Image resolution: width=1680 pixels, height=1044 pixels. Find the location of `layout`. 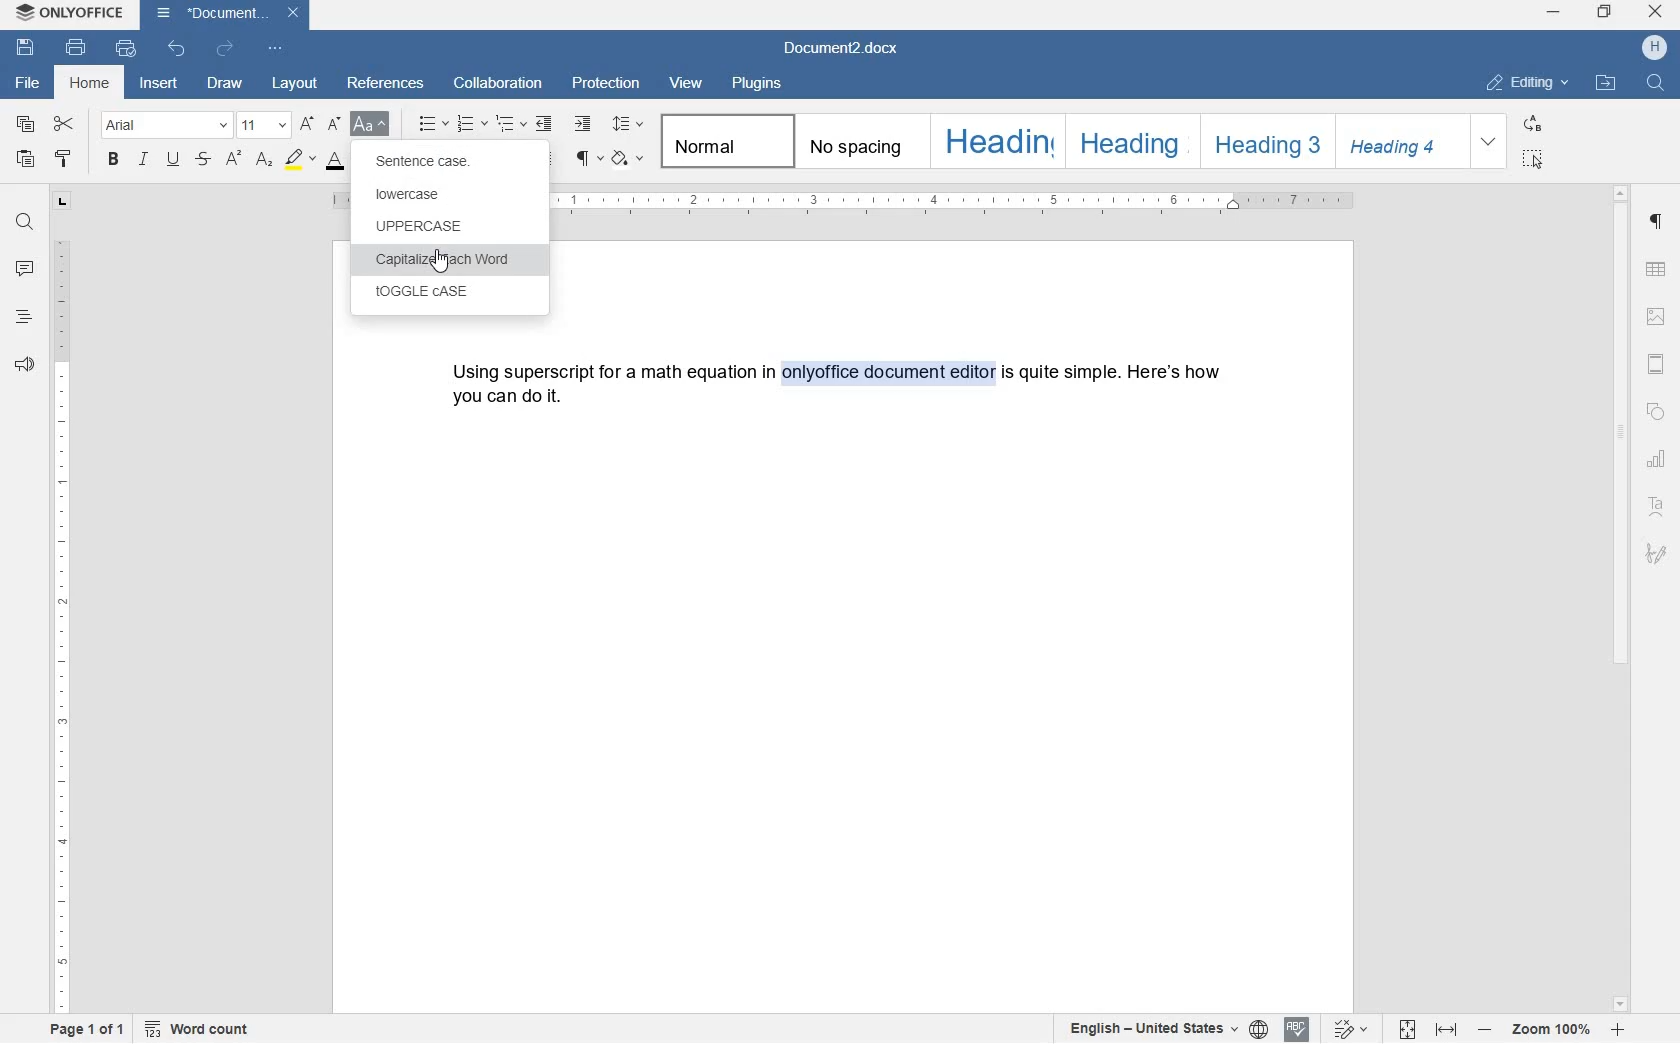

layout is located at coordinates (297, 84).